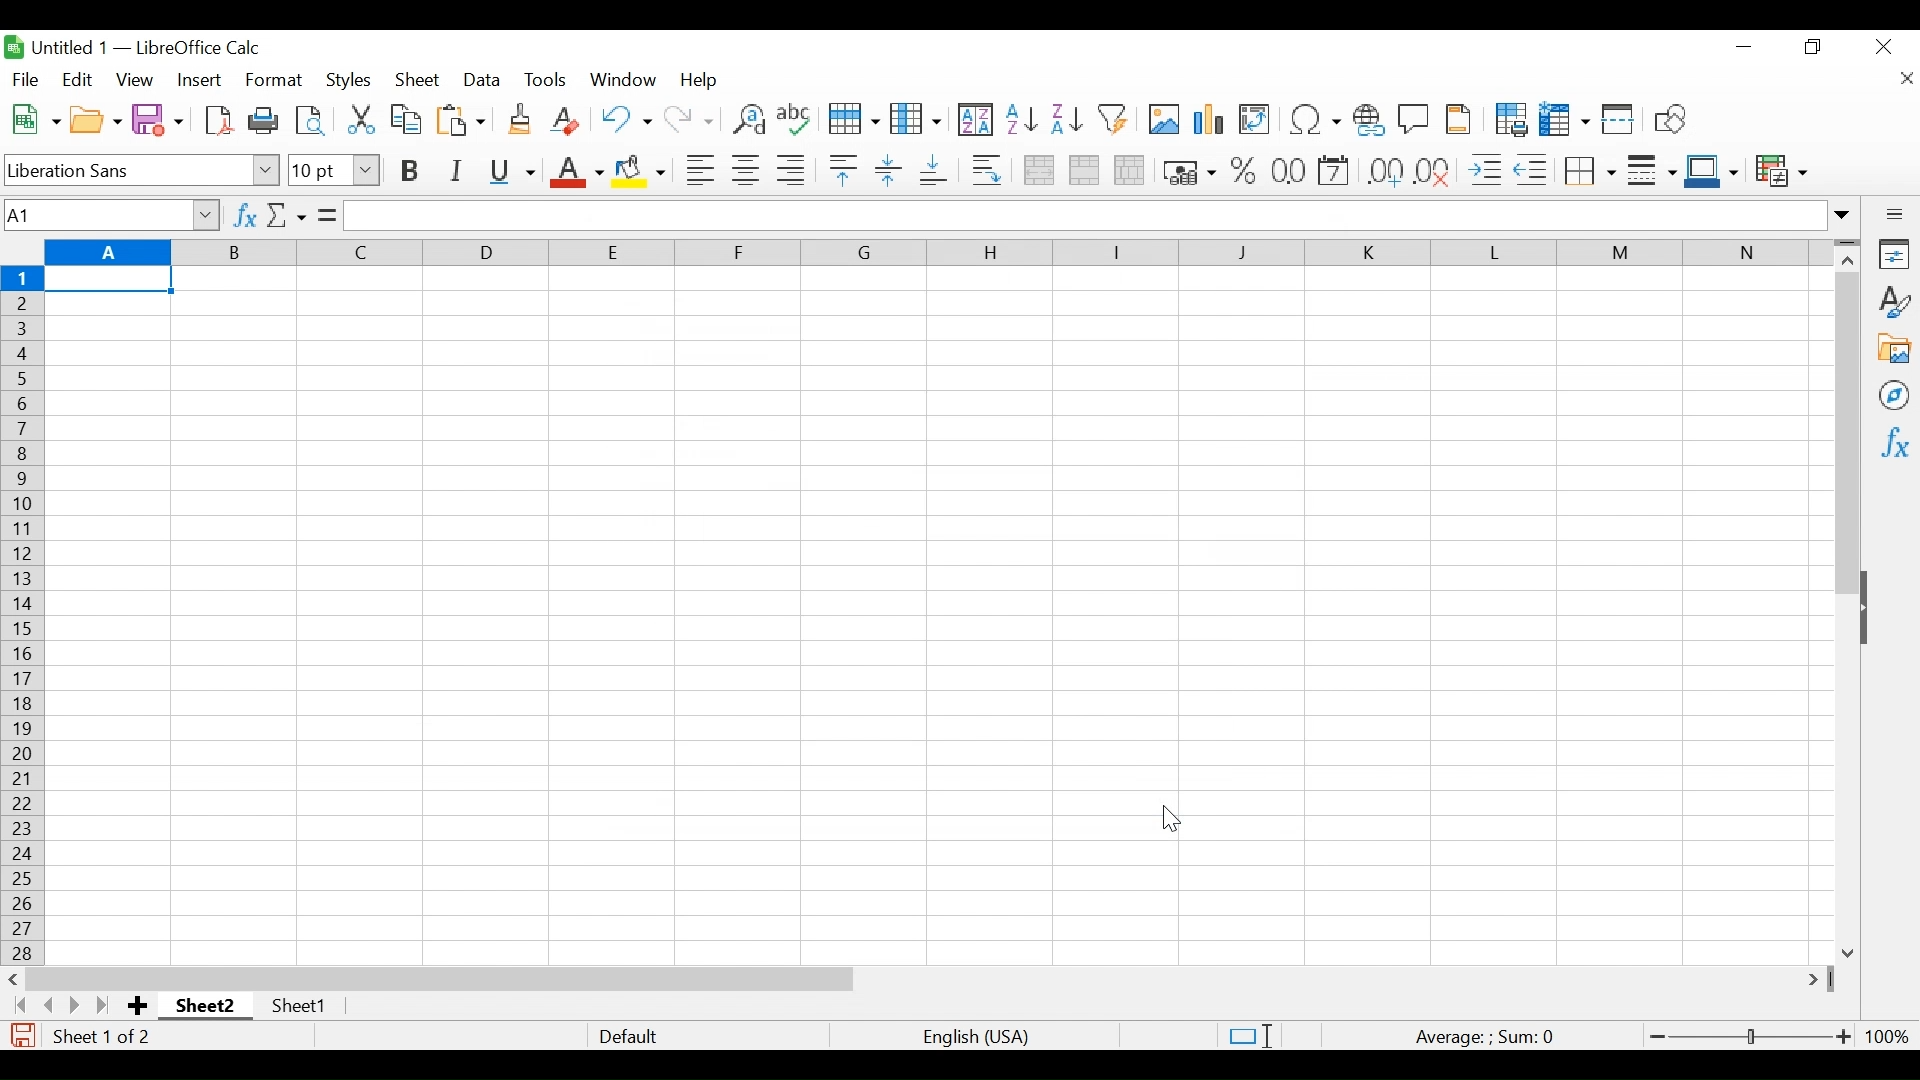 Image resolution: width=1920 pixels, height=1080 pixels. I want to click on , so click(939, 615).